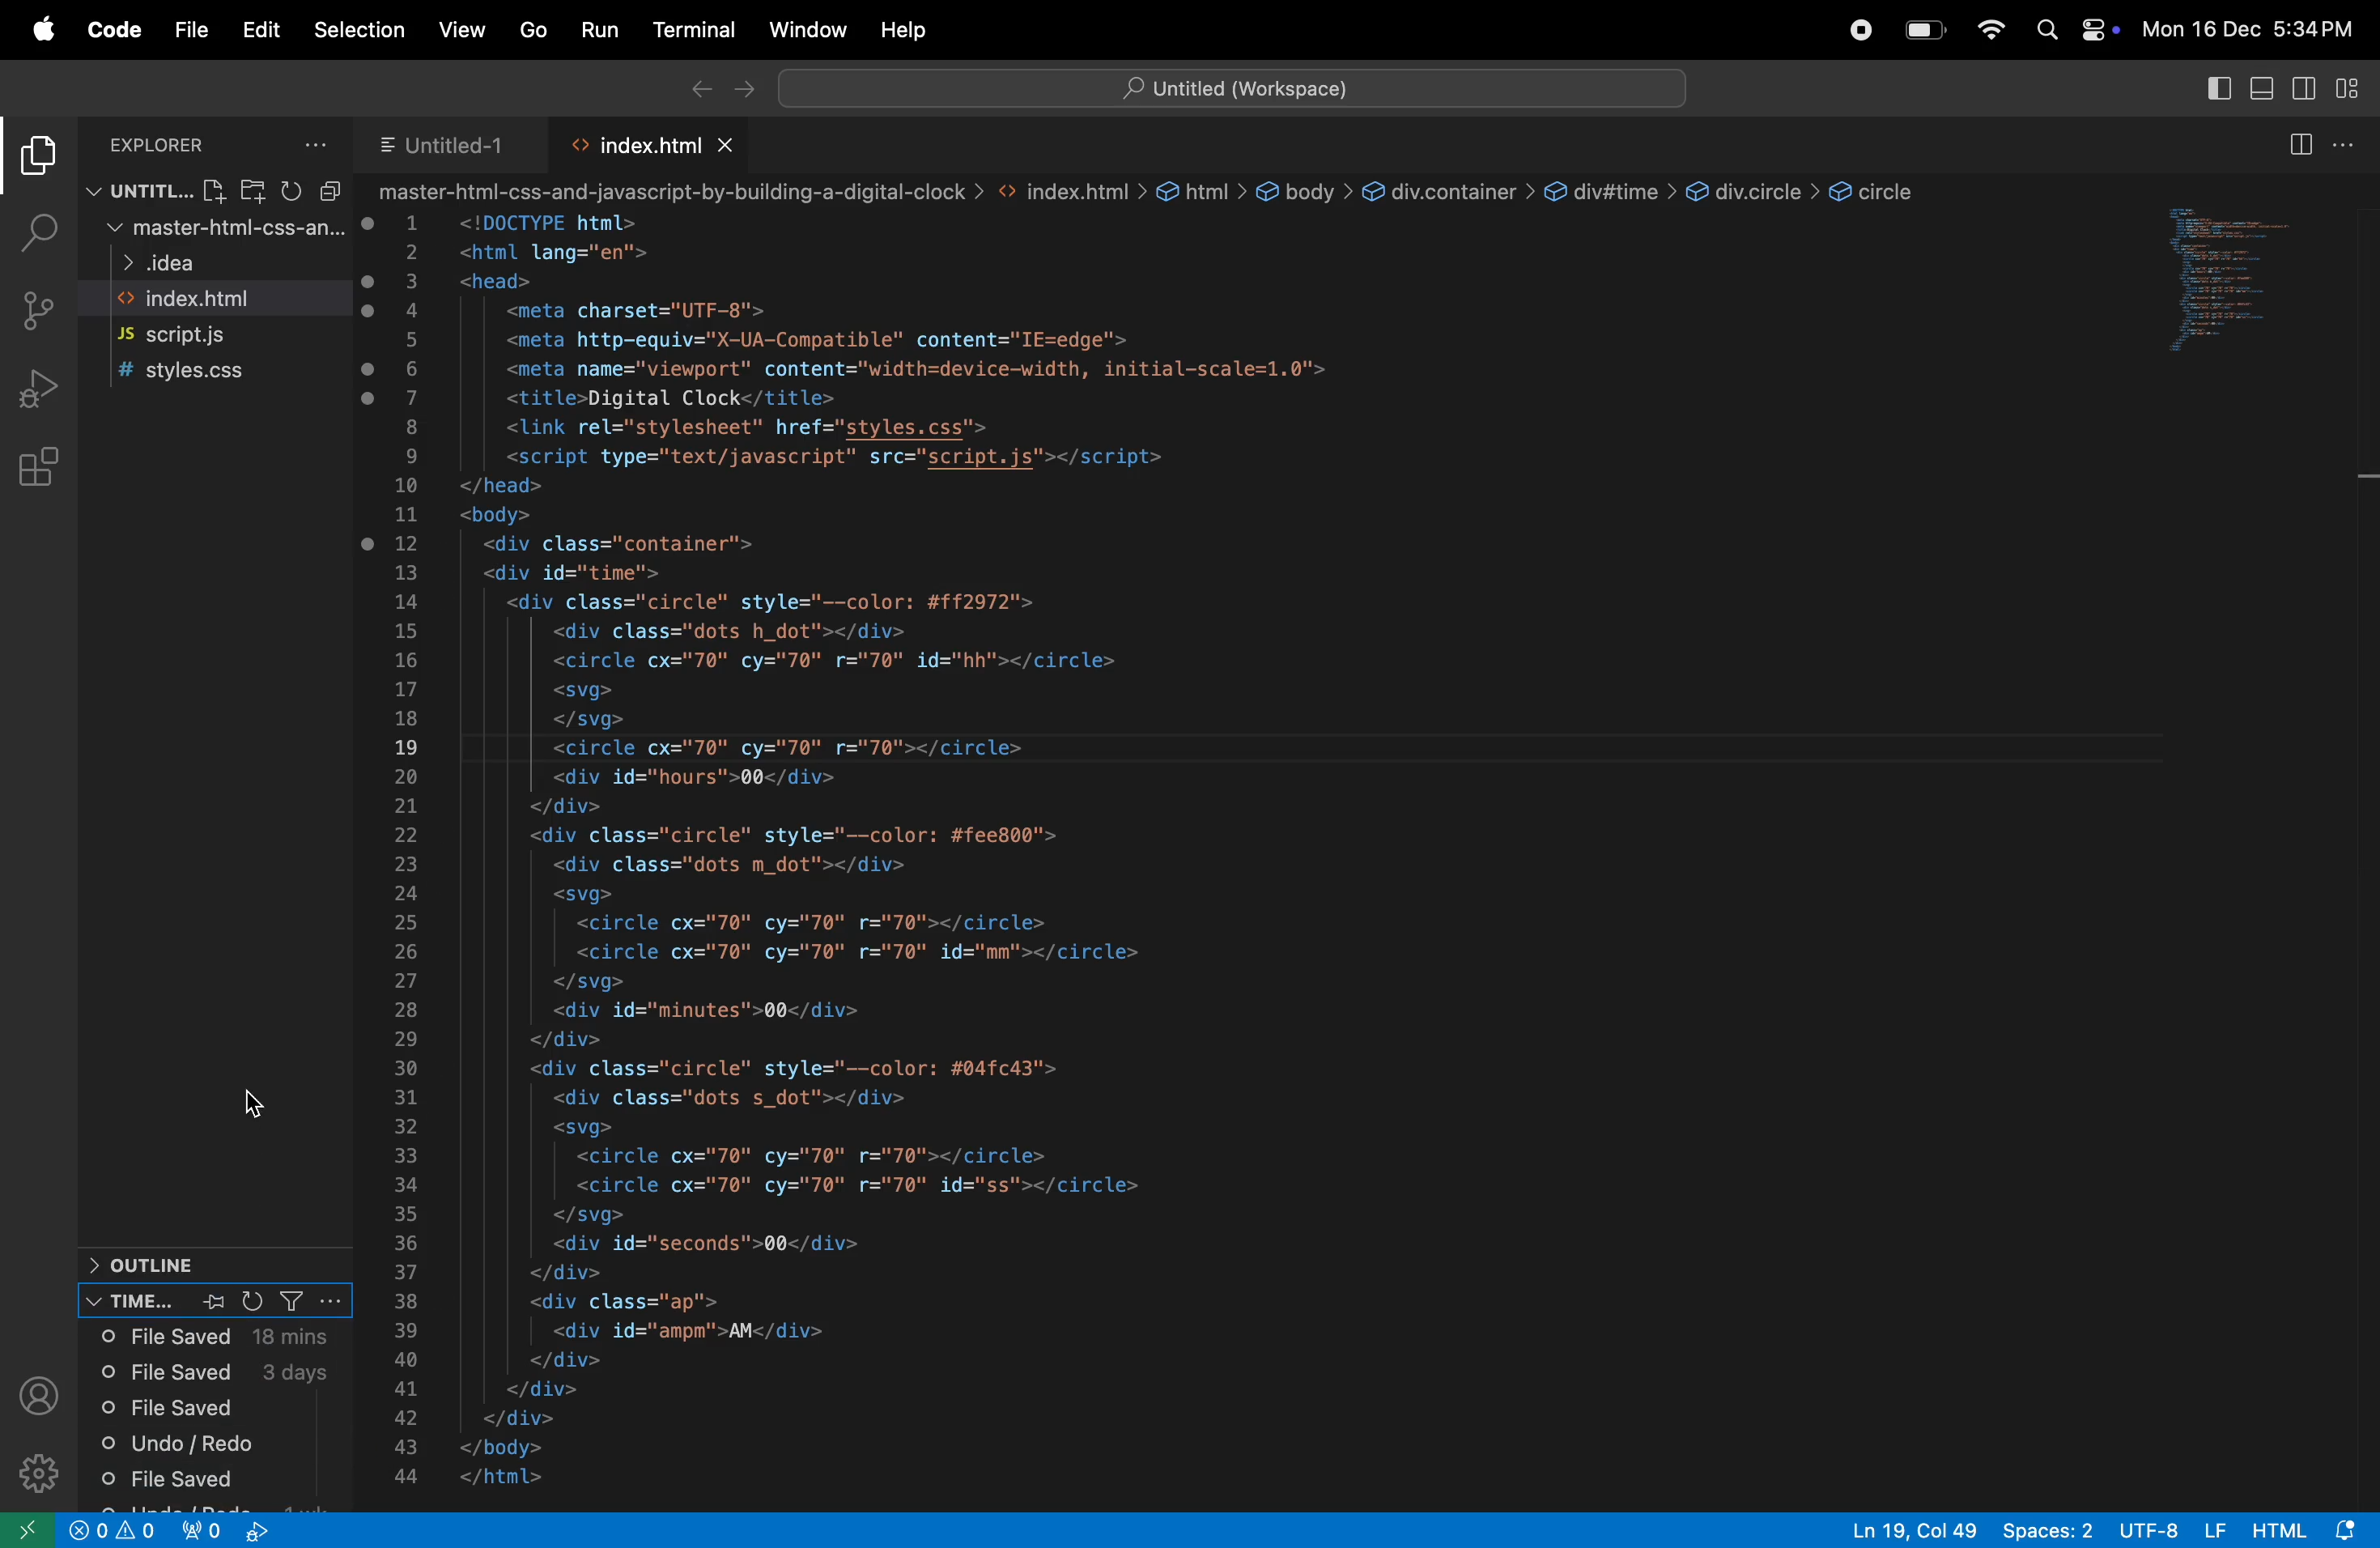 Image resolution: width=2380 pixels, height=1548 pixels. I want to click on Explorer, so click(209, 145).